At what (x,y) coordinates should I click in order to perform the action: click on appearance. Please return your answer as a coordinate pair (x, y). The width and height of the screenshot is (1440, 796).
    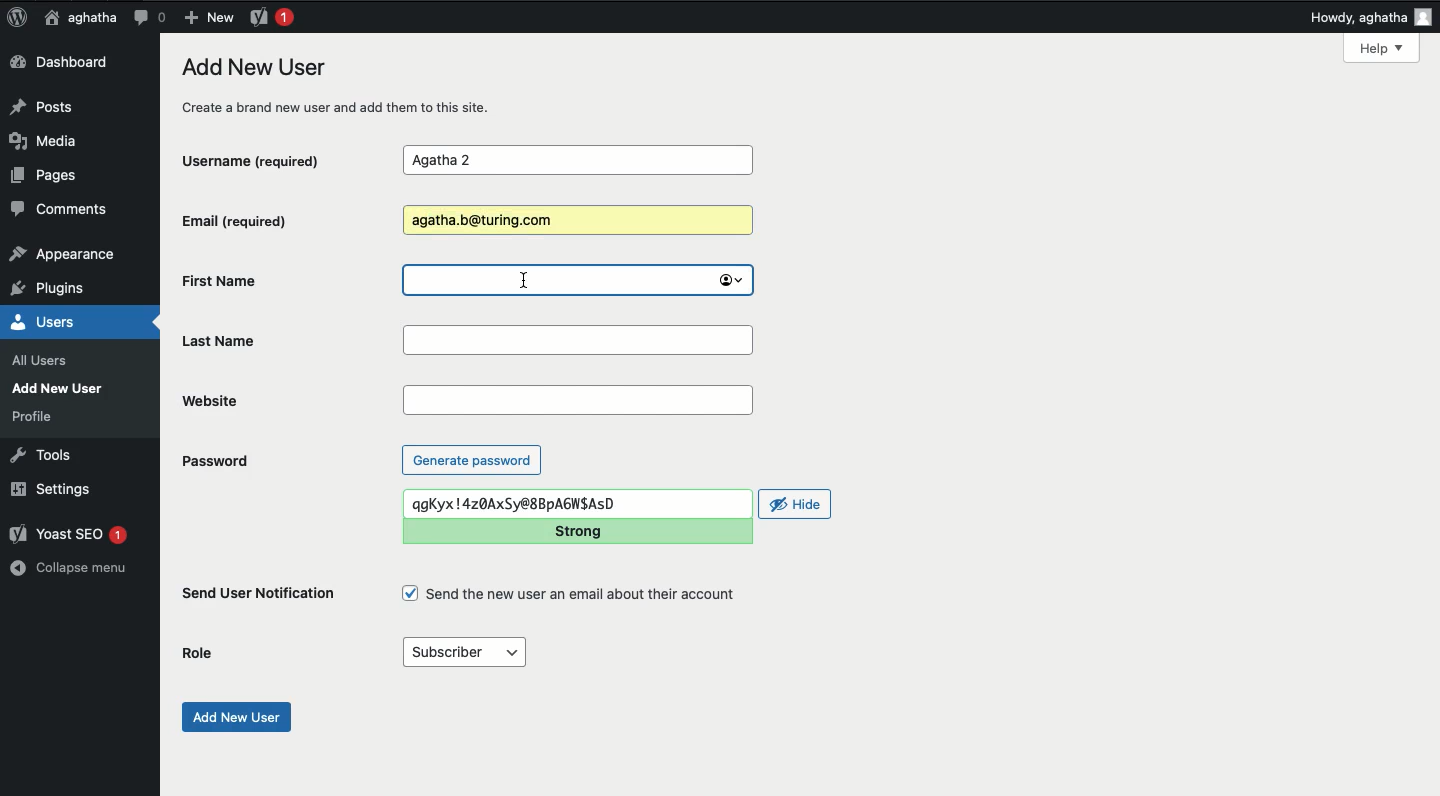
    Looking at the image, I should click on (63, 256).